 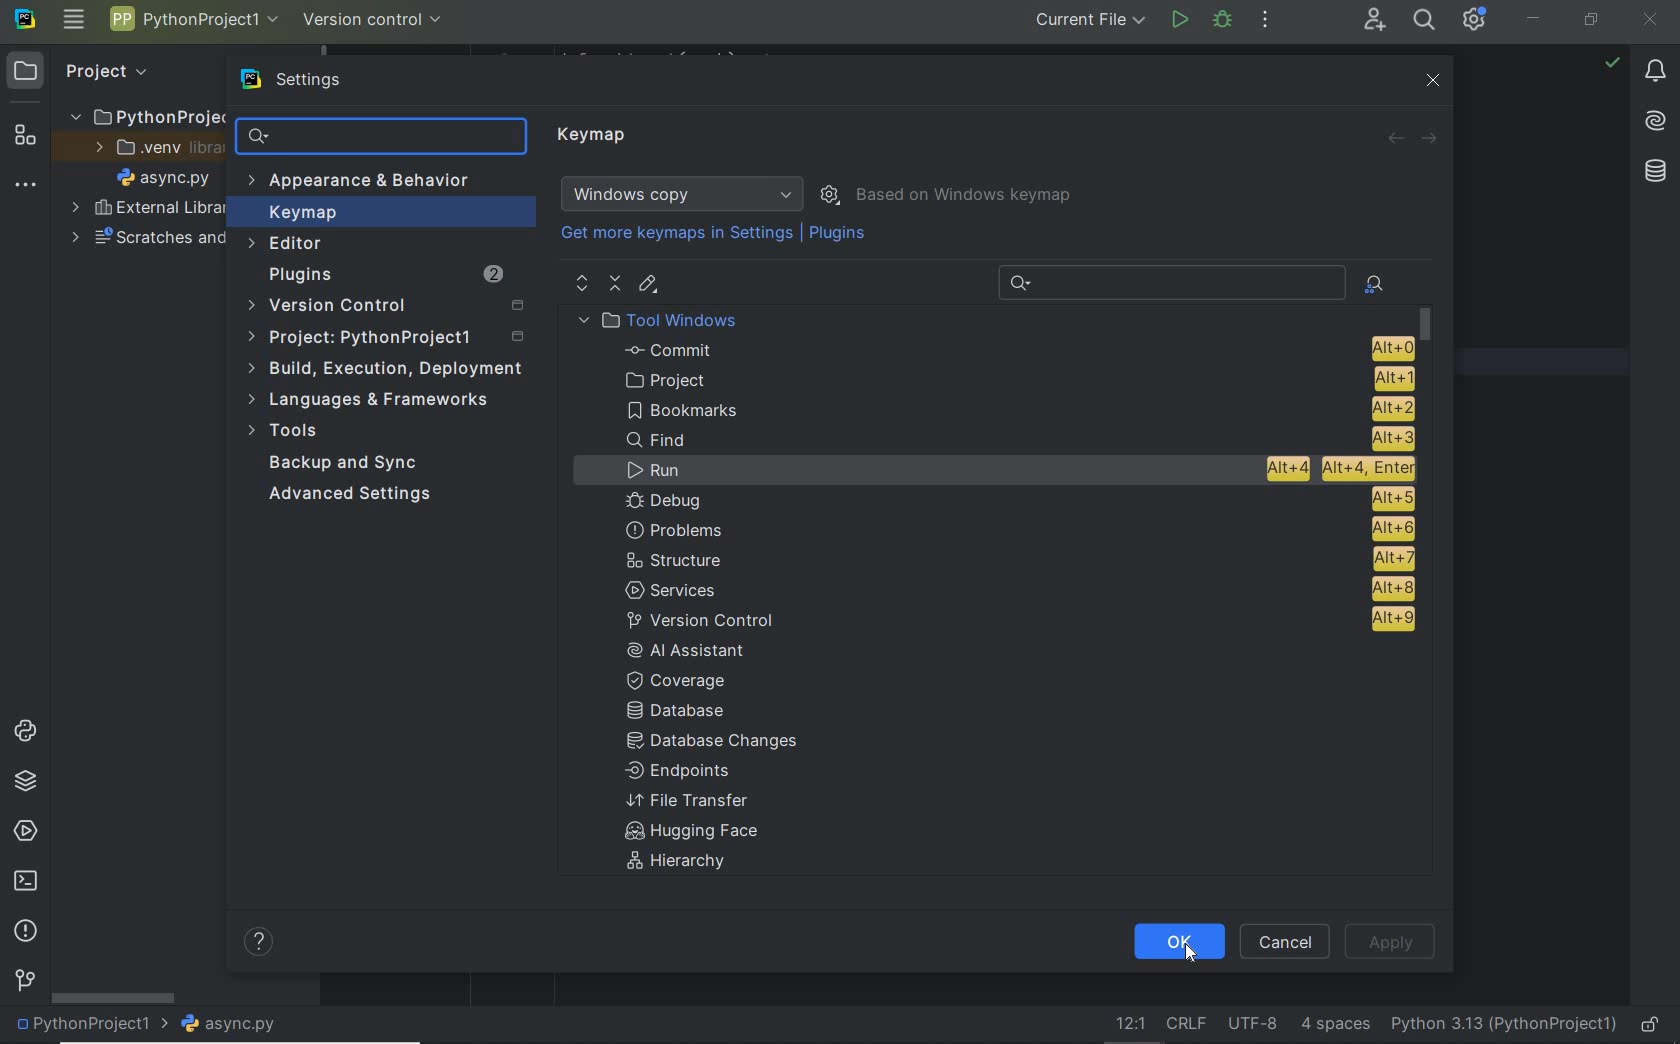 I want to click on notifications, so click(x=1656, y=72).